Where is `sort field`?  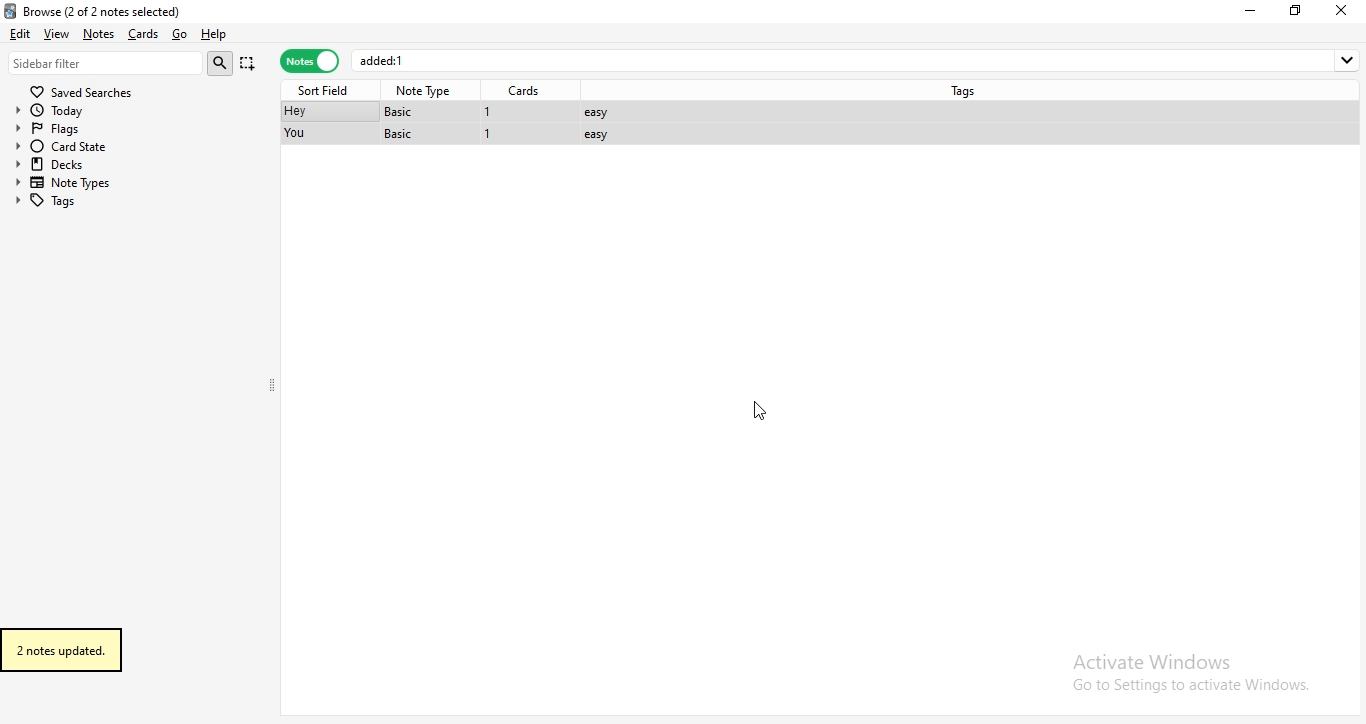
sort field is located at coordinates (327, 89).